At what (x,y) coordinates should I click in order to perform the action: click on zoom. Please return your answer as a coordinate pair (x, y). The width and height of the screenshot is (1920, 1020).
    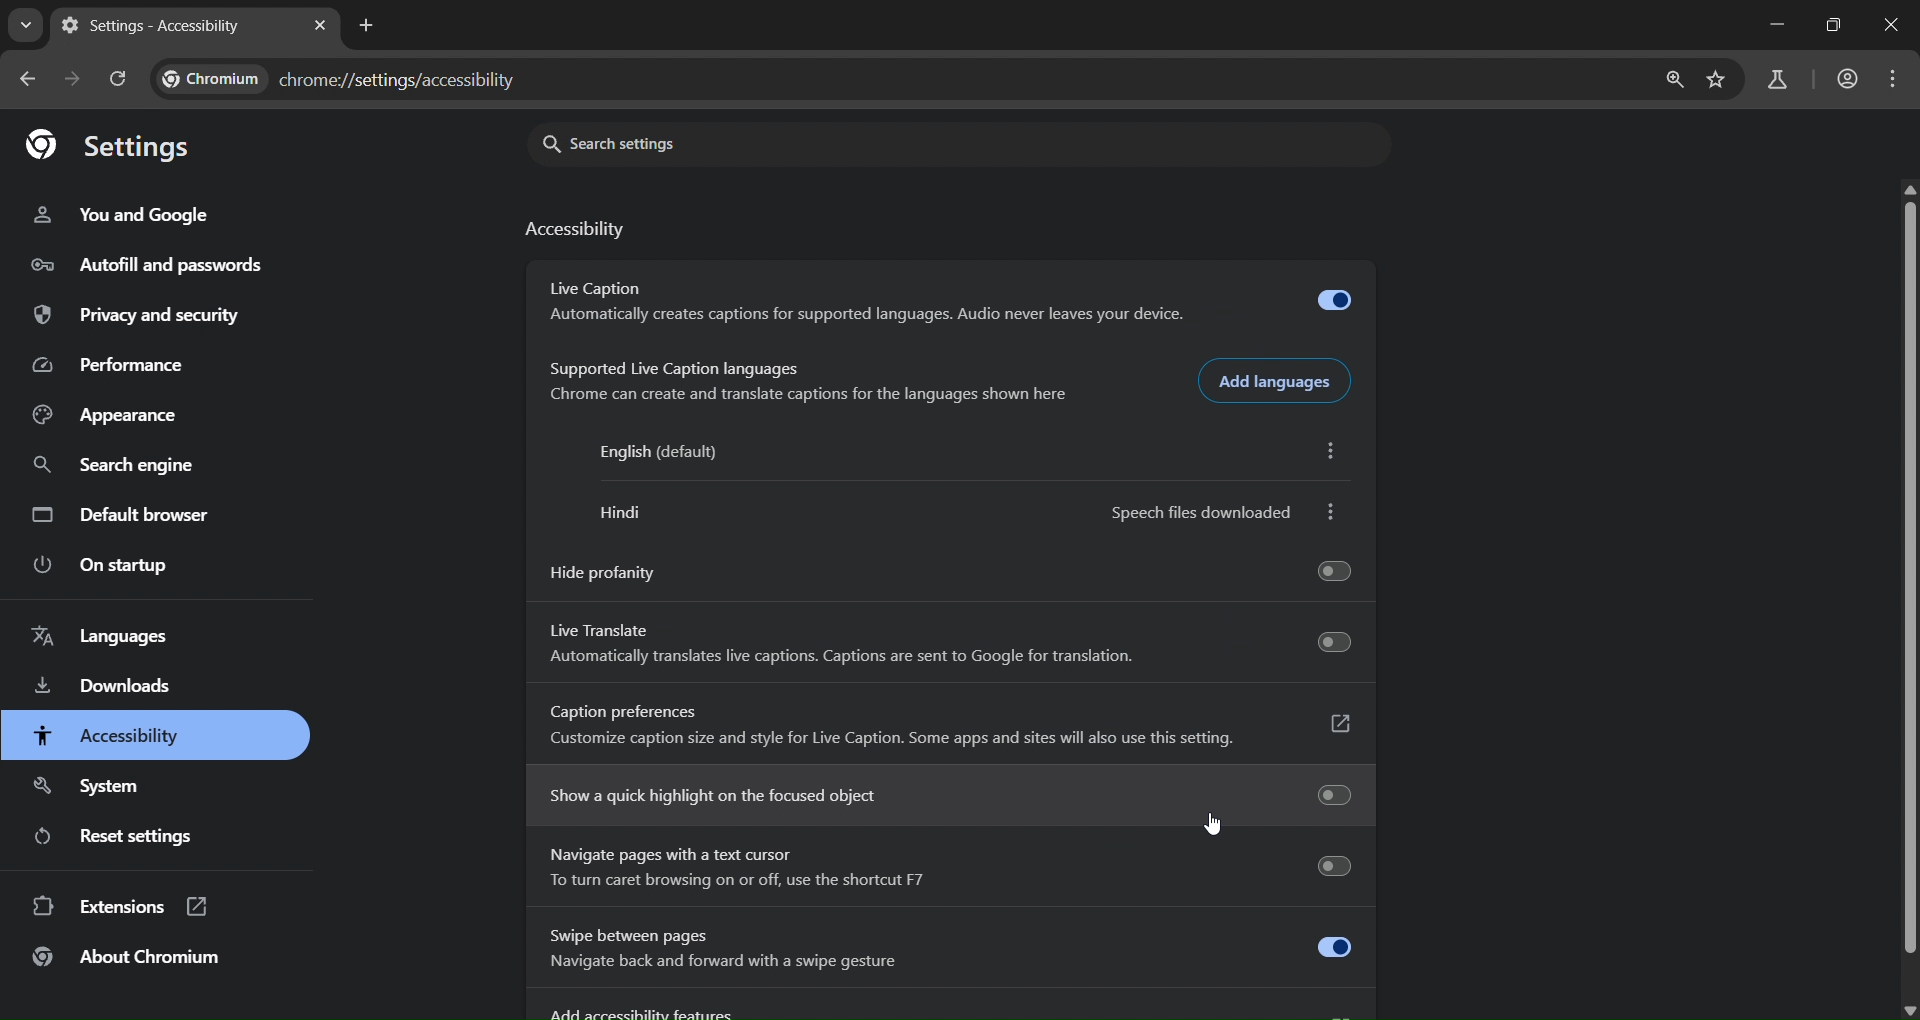
    Looking at the image, I should click on (1676, 82).